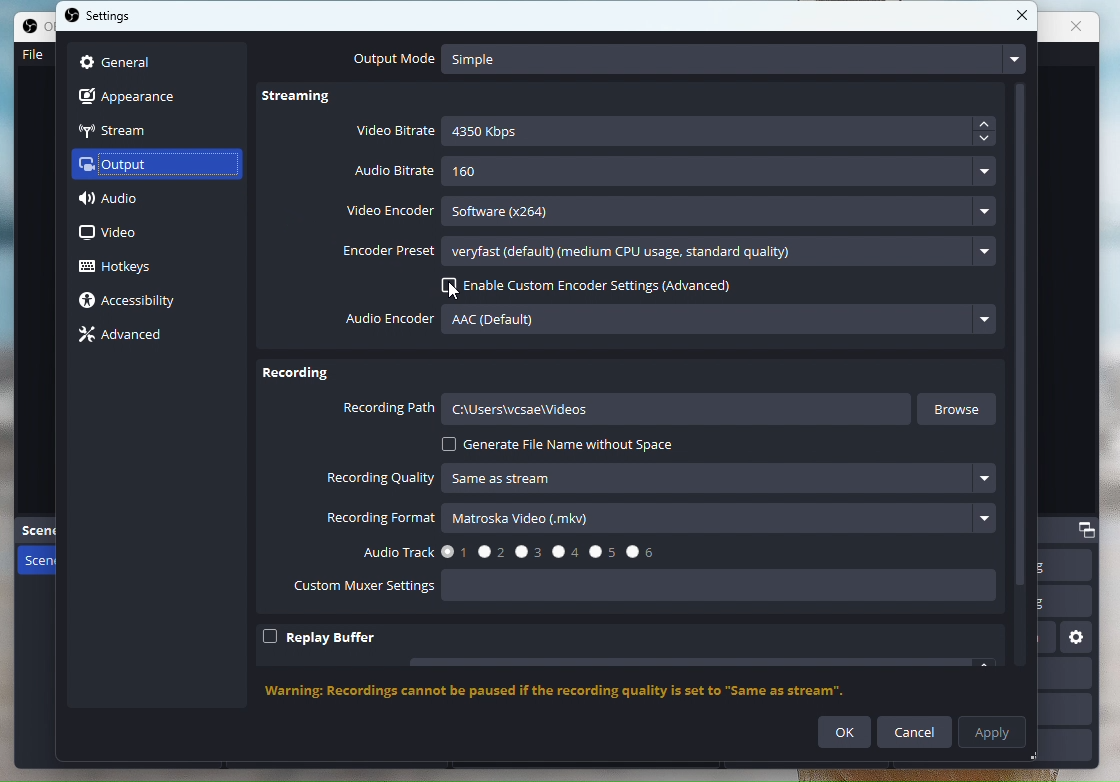 Image resolution: width=1120 pixels, height=782 pixels. What do you see at coordinates (308, 100) in the screenshot?
I see `Streaming` at bounding box center [308, 100].